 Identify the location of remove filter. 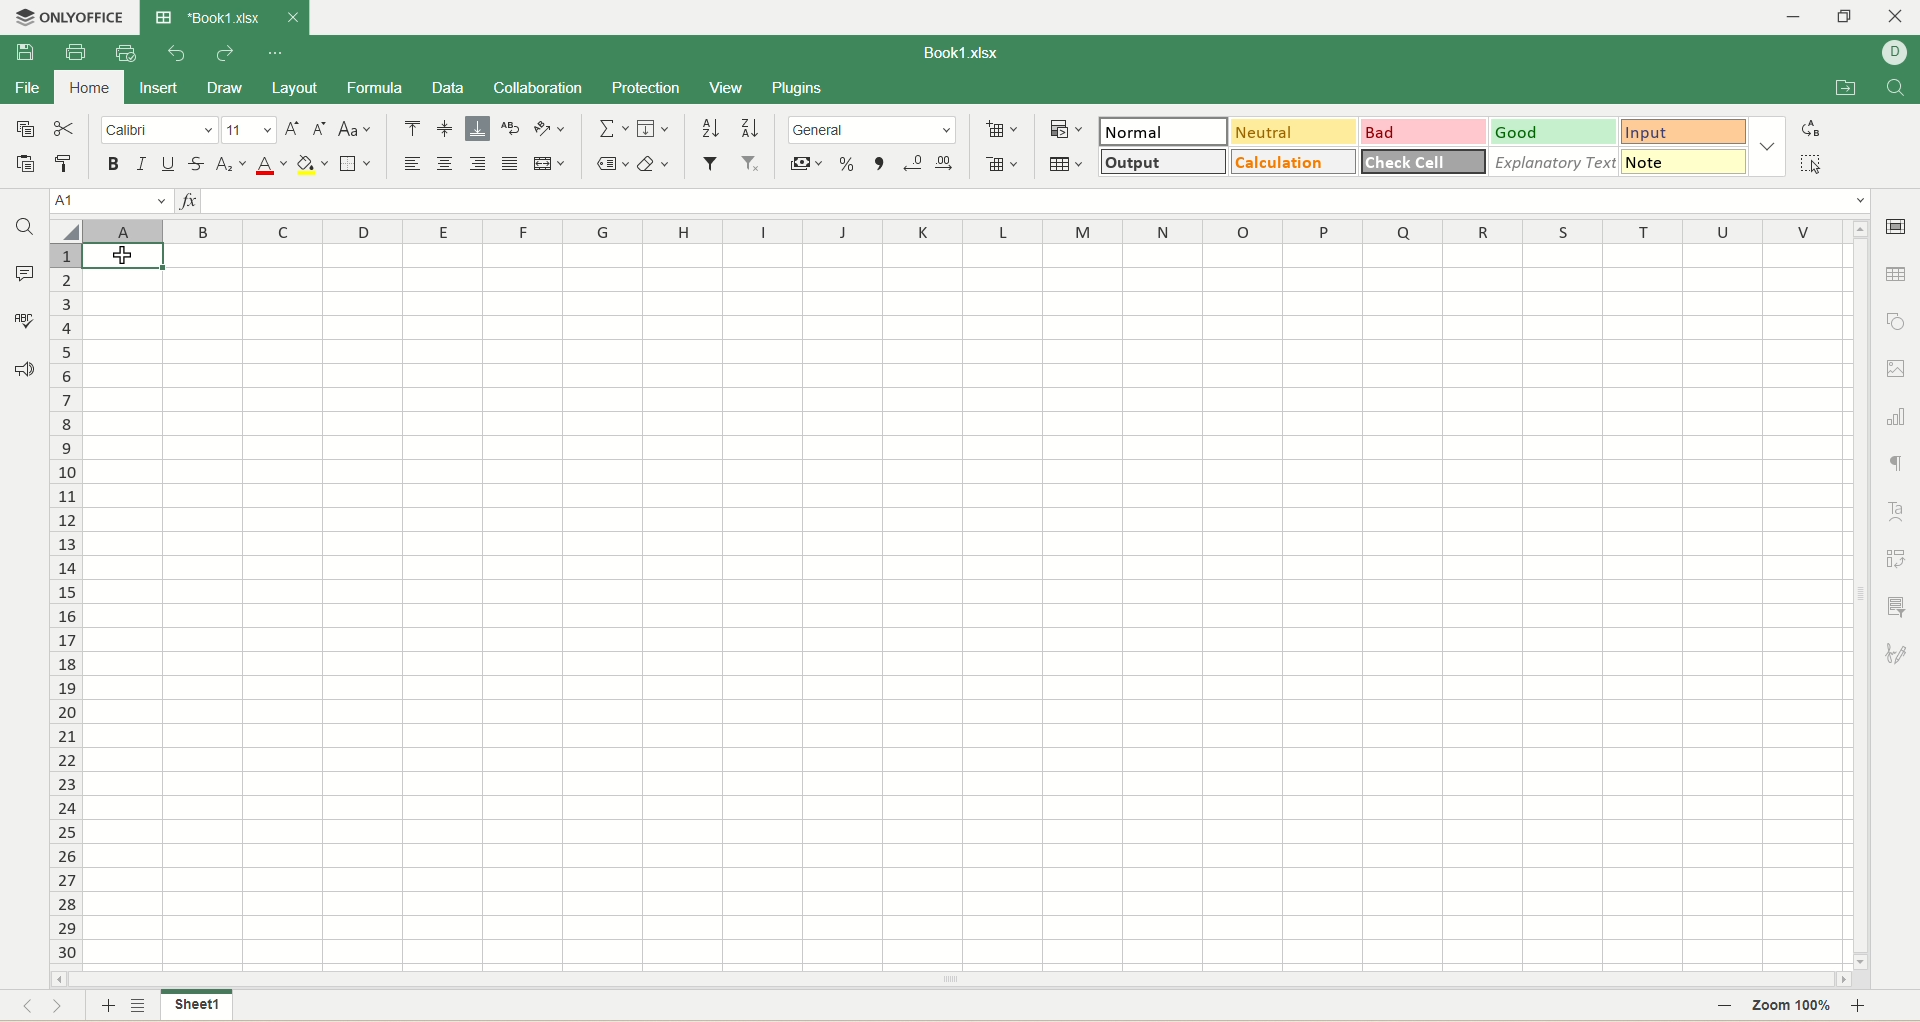
(749, 163).